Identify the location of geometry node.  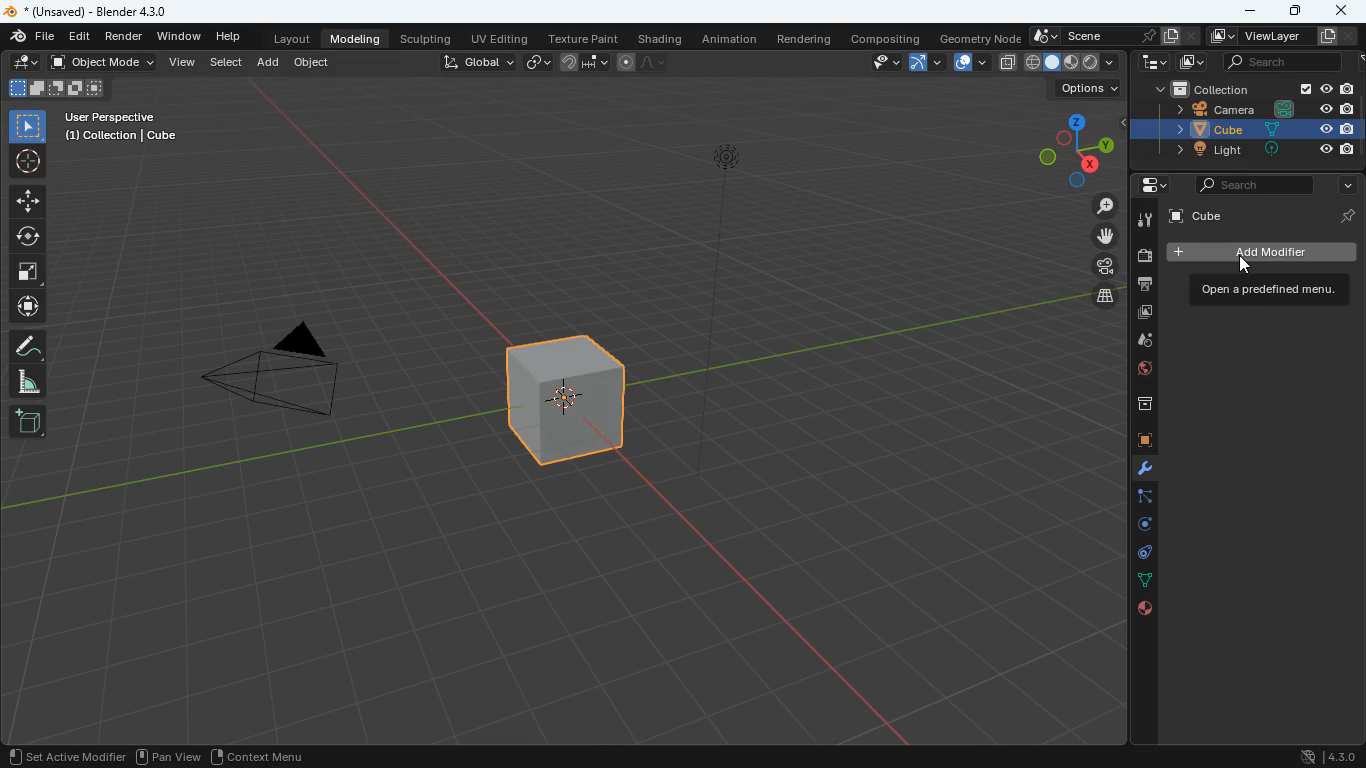
(982, 38).